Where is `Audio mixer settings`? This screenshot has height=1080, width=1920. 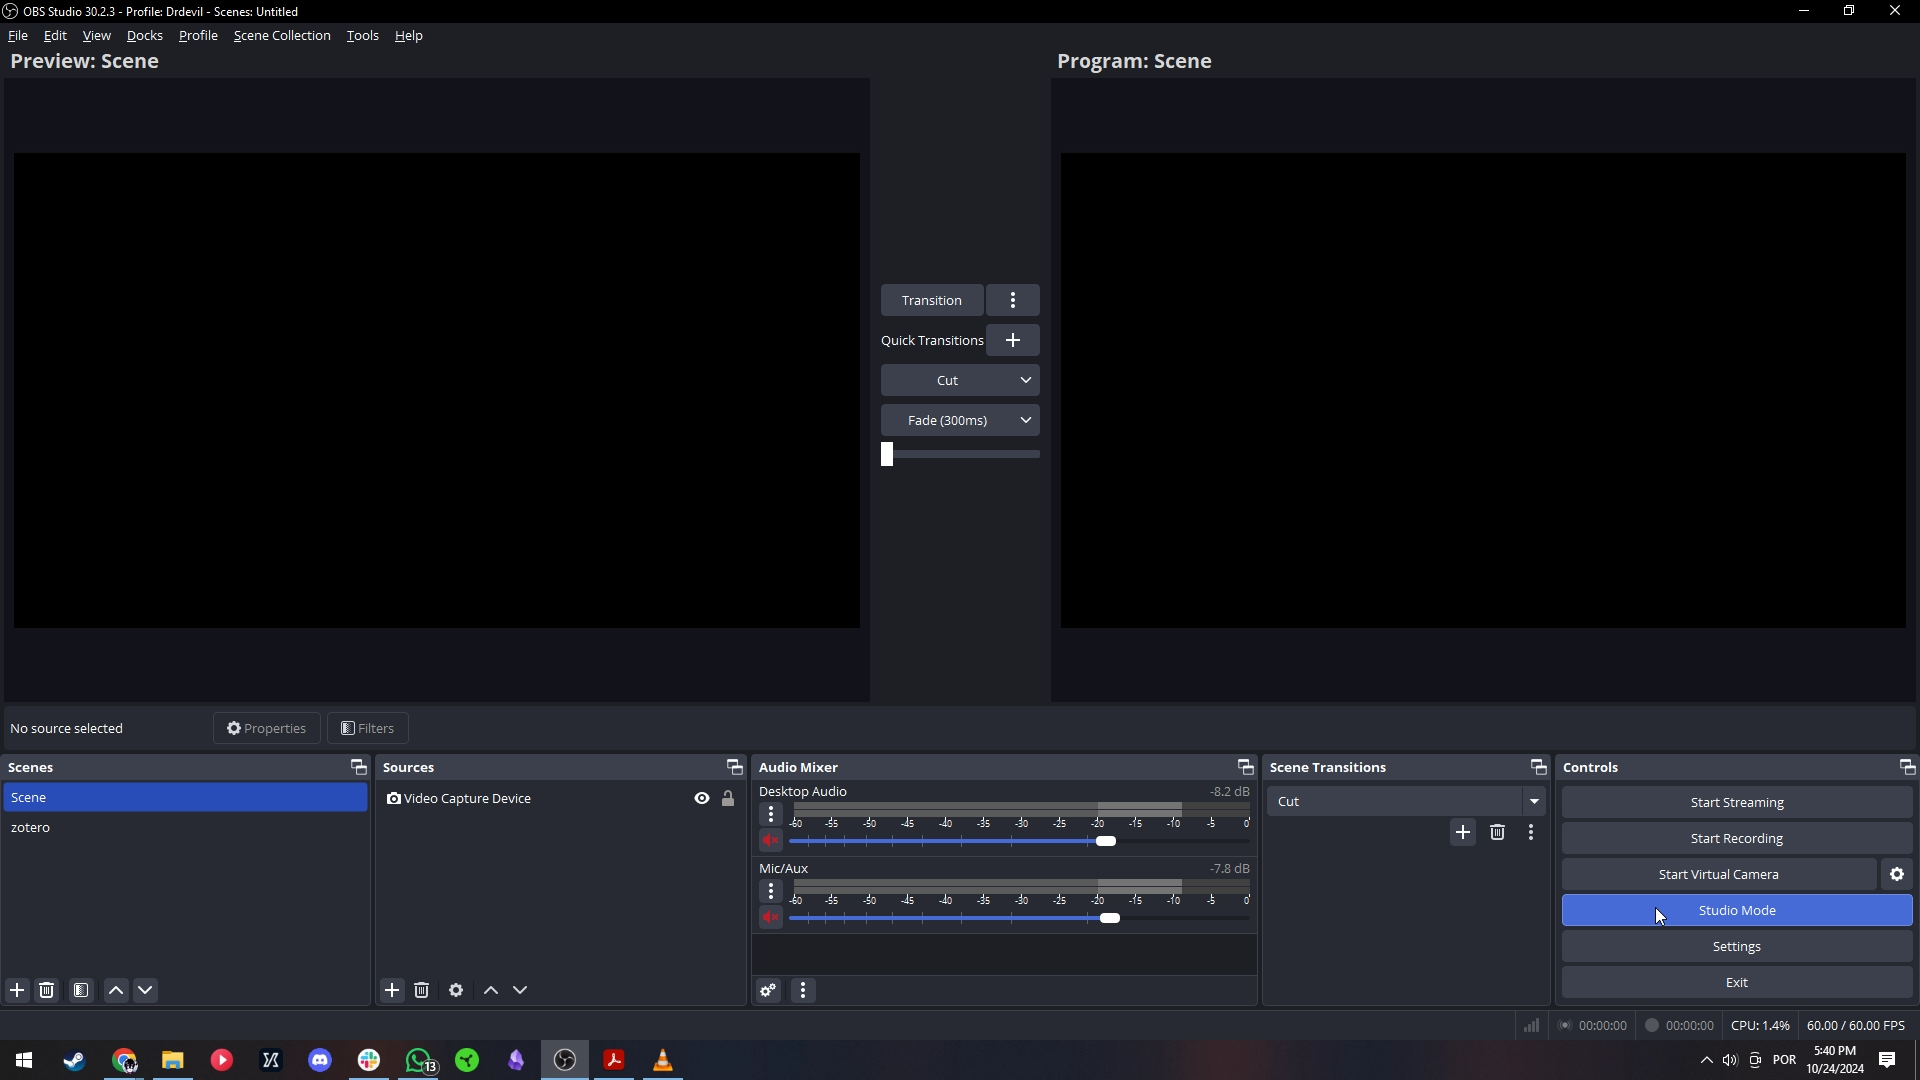
Audio mixer settings is located at coordinates (804, 991).